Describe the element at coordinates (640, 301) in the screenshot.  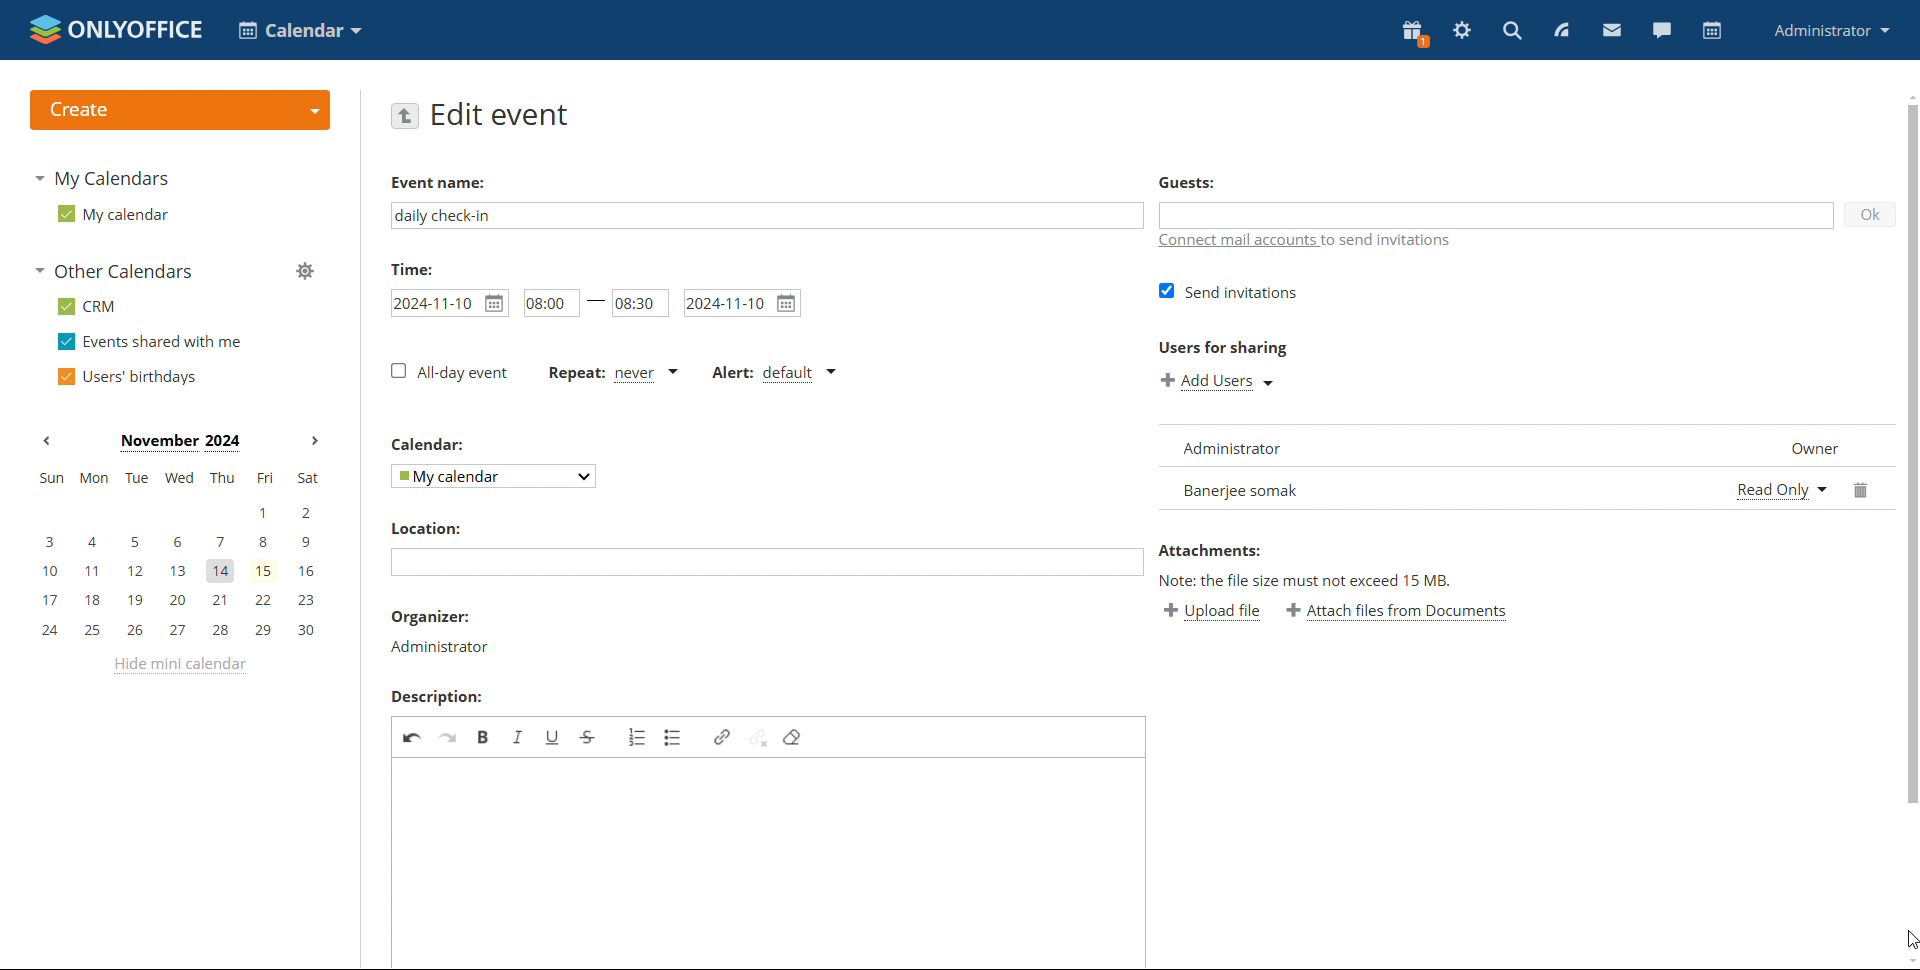
I see `end time` at that location.